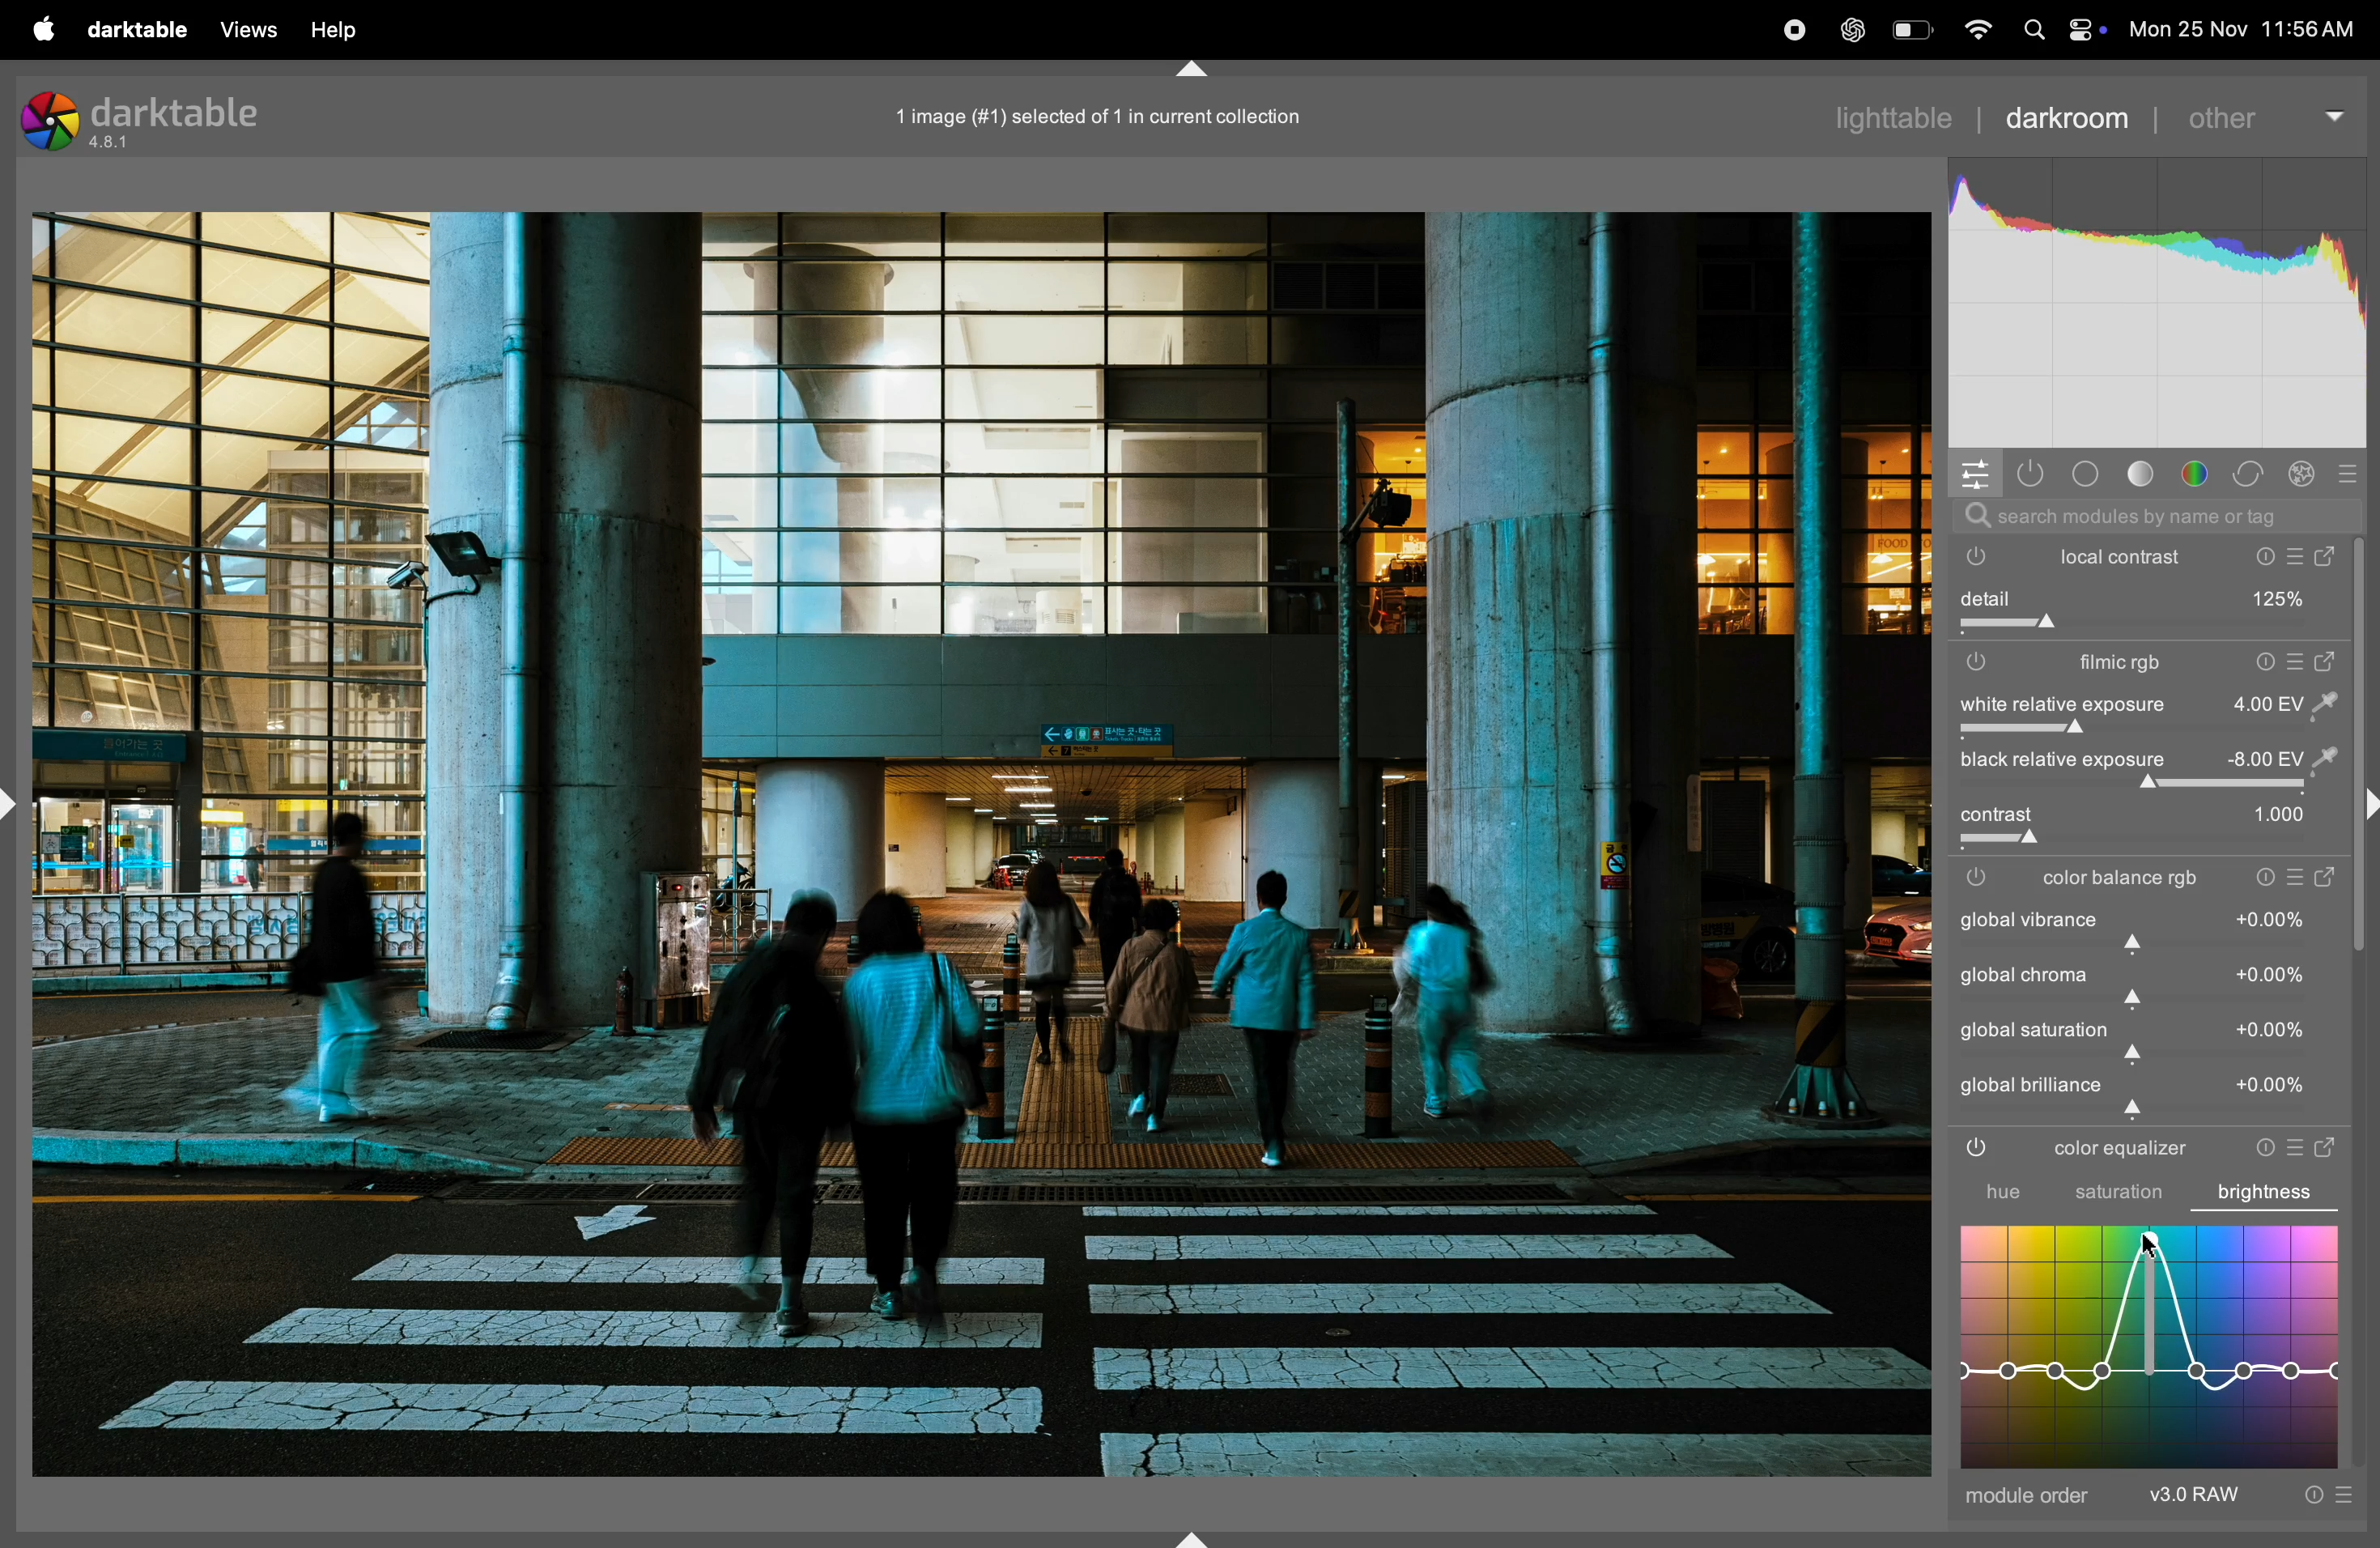 This screenshot has width=2380, height=1548. Describe the element at coordinates (2330, 1143) in the screenshot. I see `open window` at that location.